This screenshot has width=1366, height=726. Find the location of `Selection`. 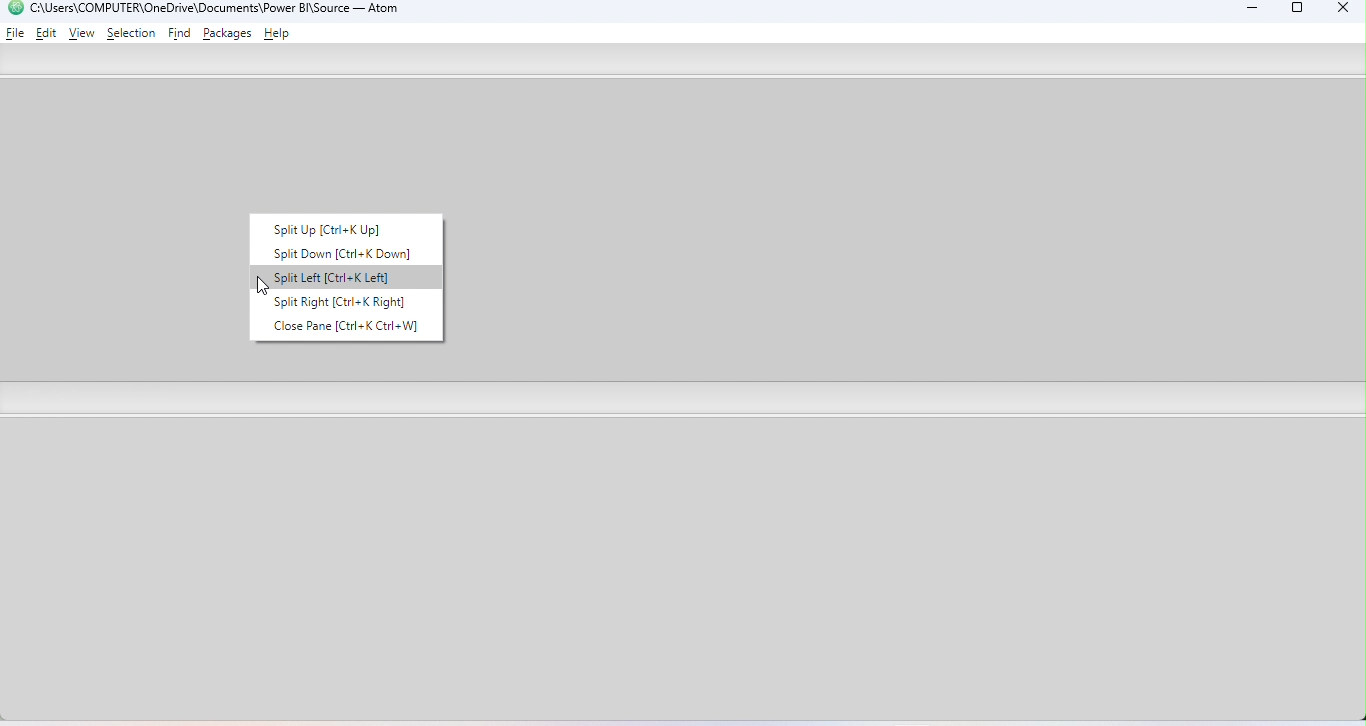

Selection is located at coordinates (131, 33).